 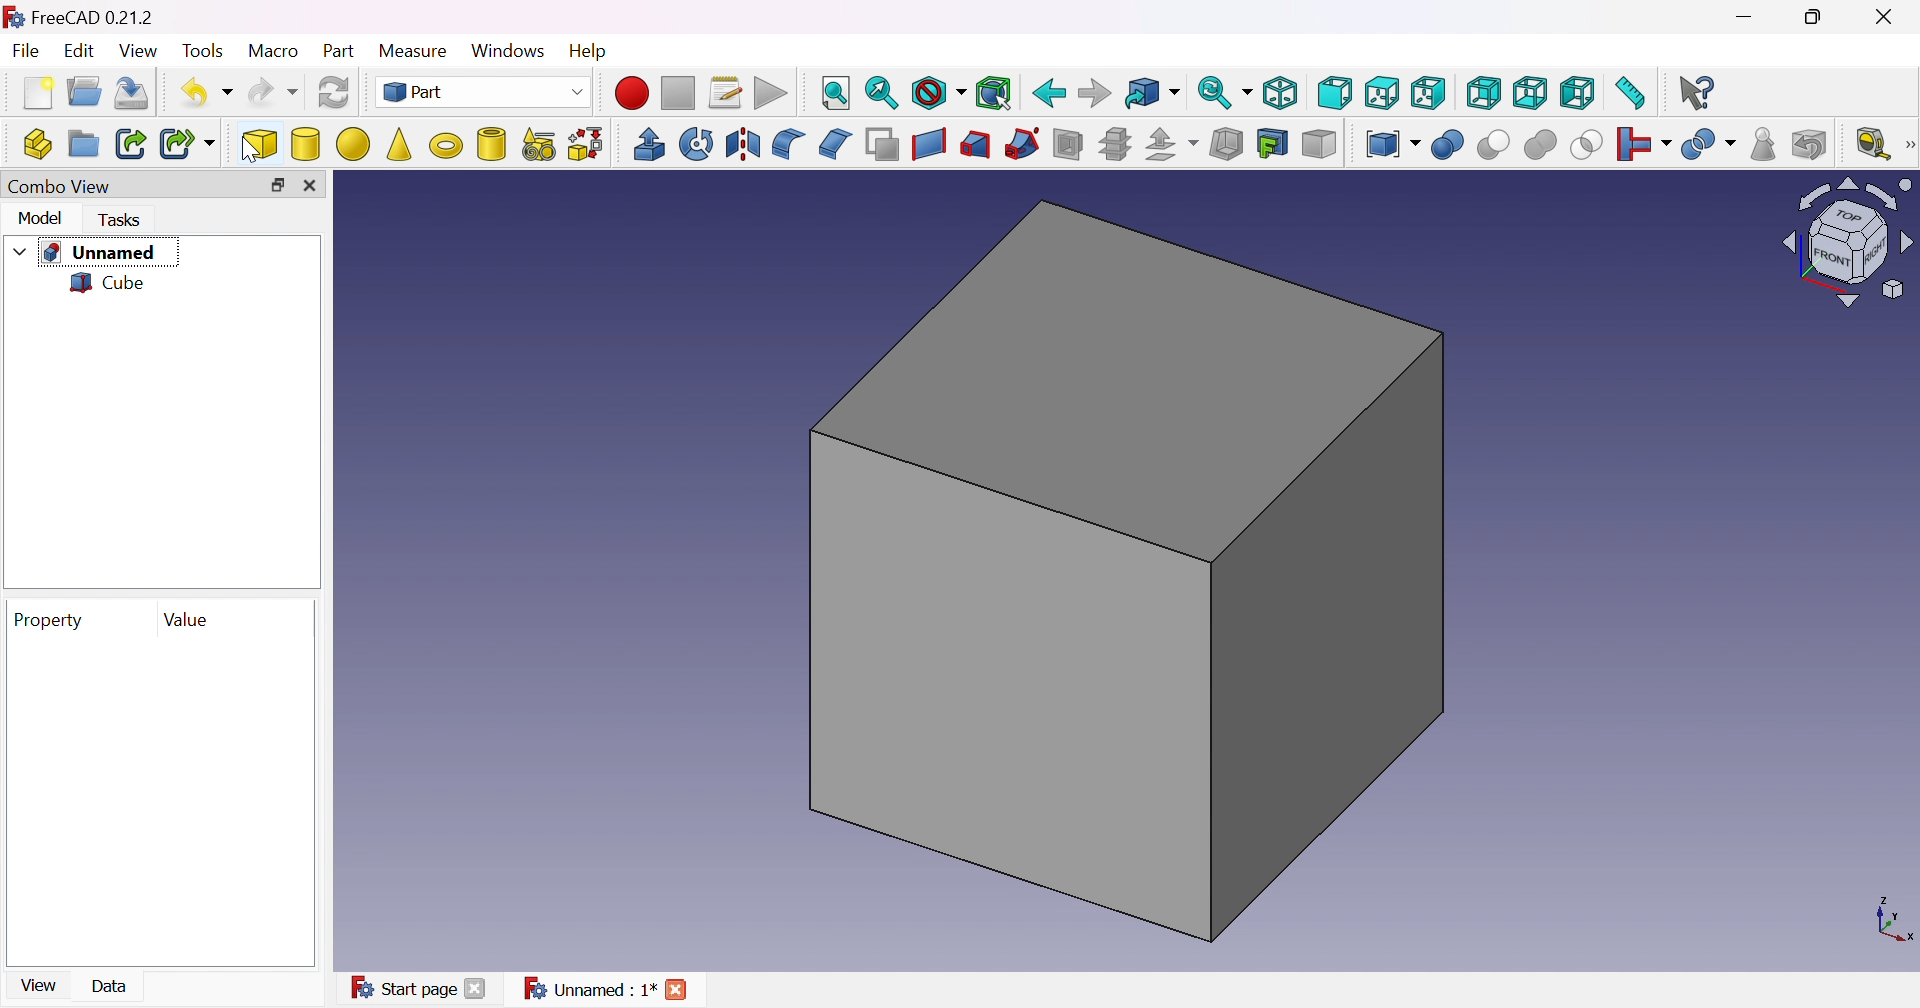 I want to click on Execute macros, so click(x=771, y=94).